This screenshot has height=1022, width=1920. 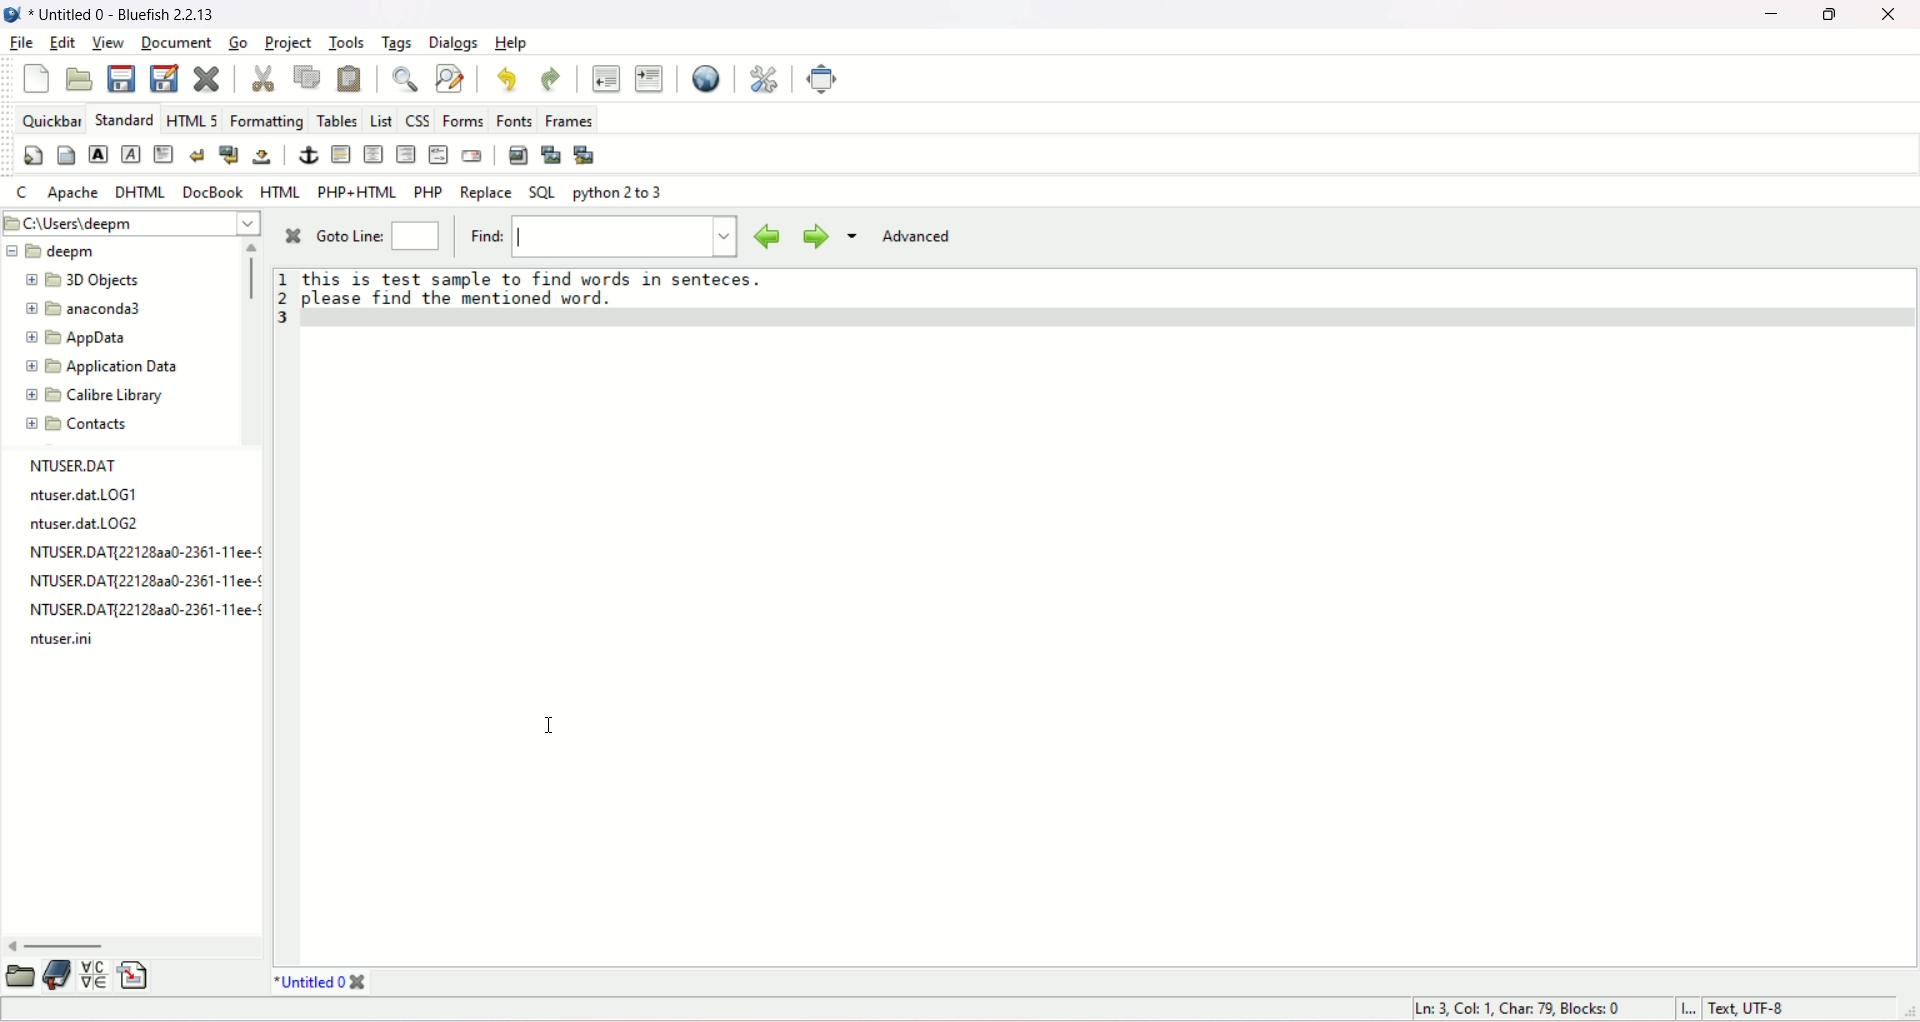 I want to click on python 2 to 3, so click(x=618, y=193).